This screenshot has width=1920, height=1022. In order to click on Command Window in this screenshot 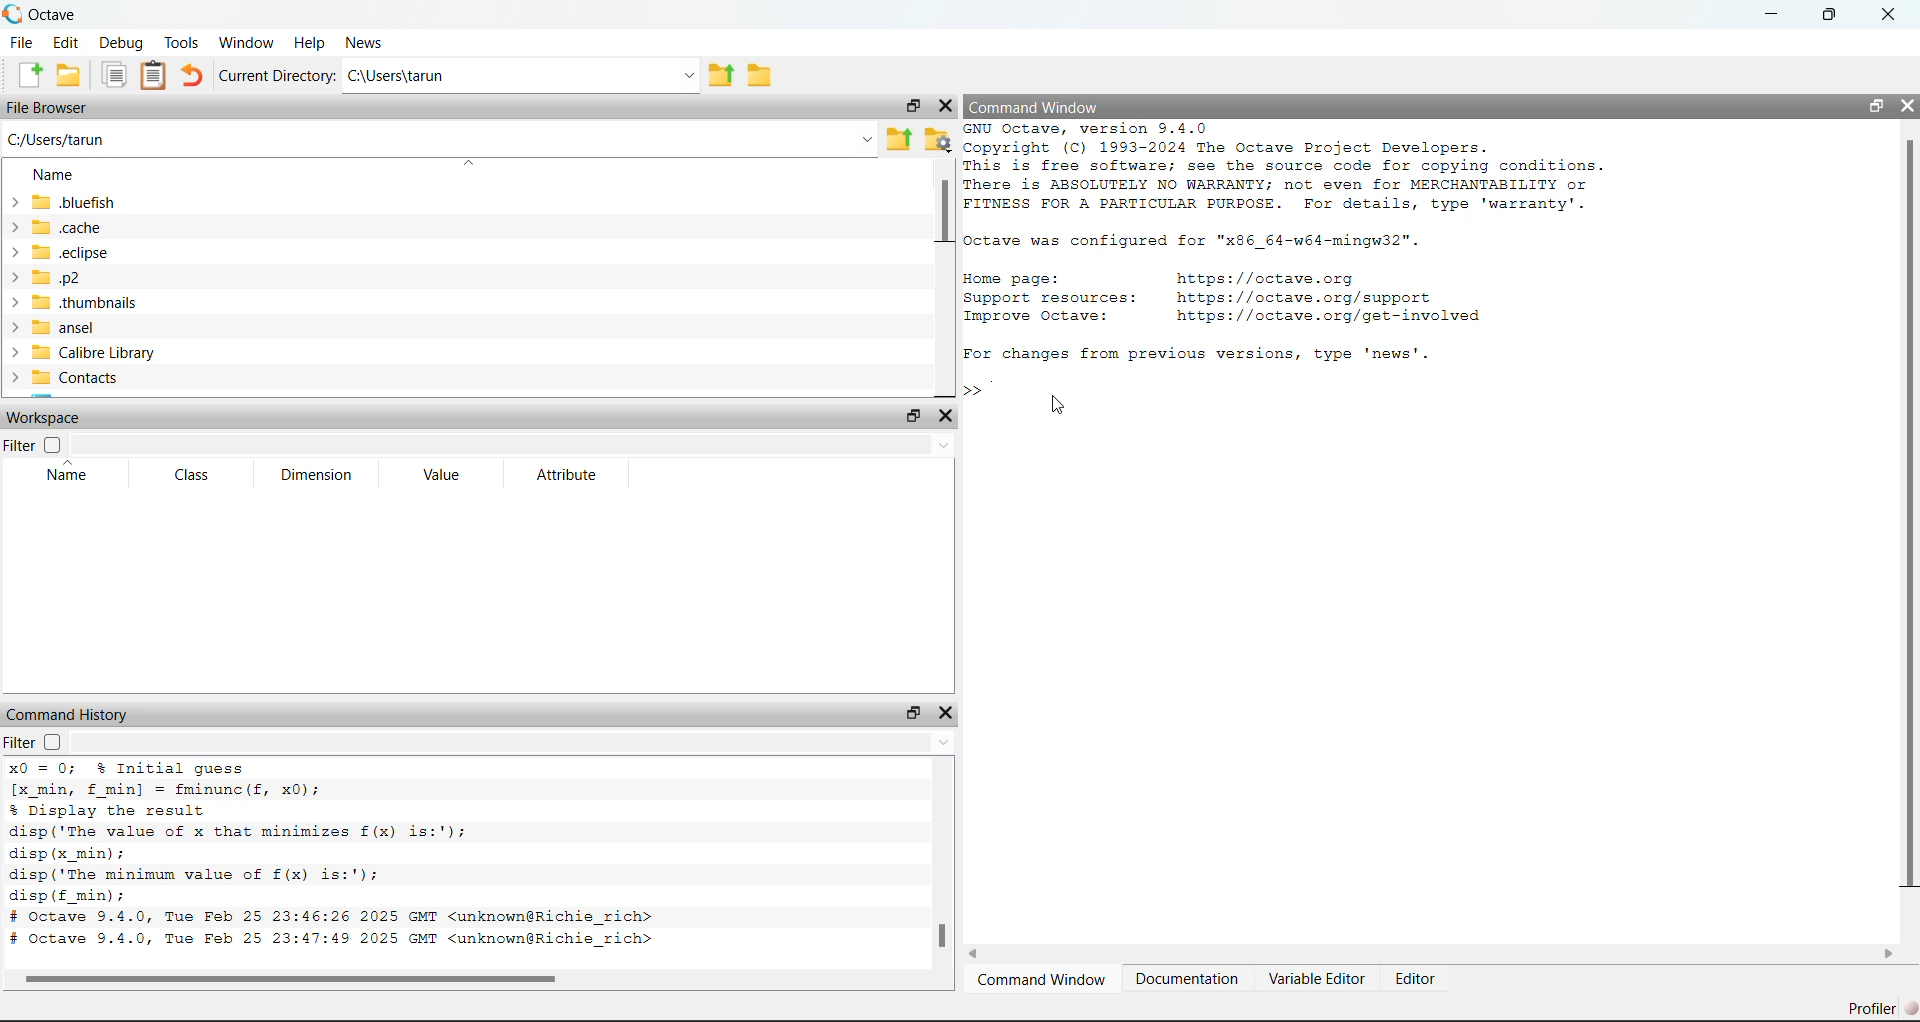, I will do `click(1038, 105)`.